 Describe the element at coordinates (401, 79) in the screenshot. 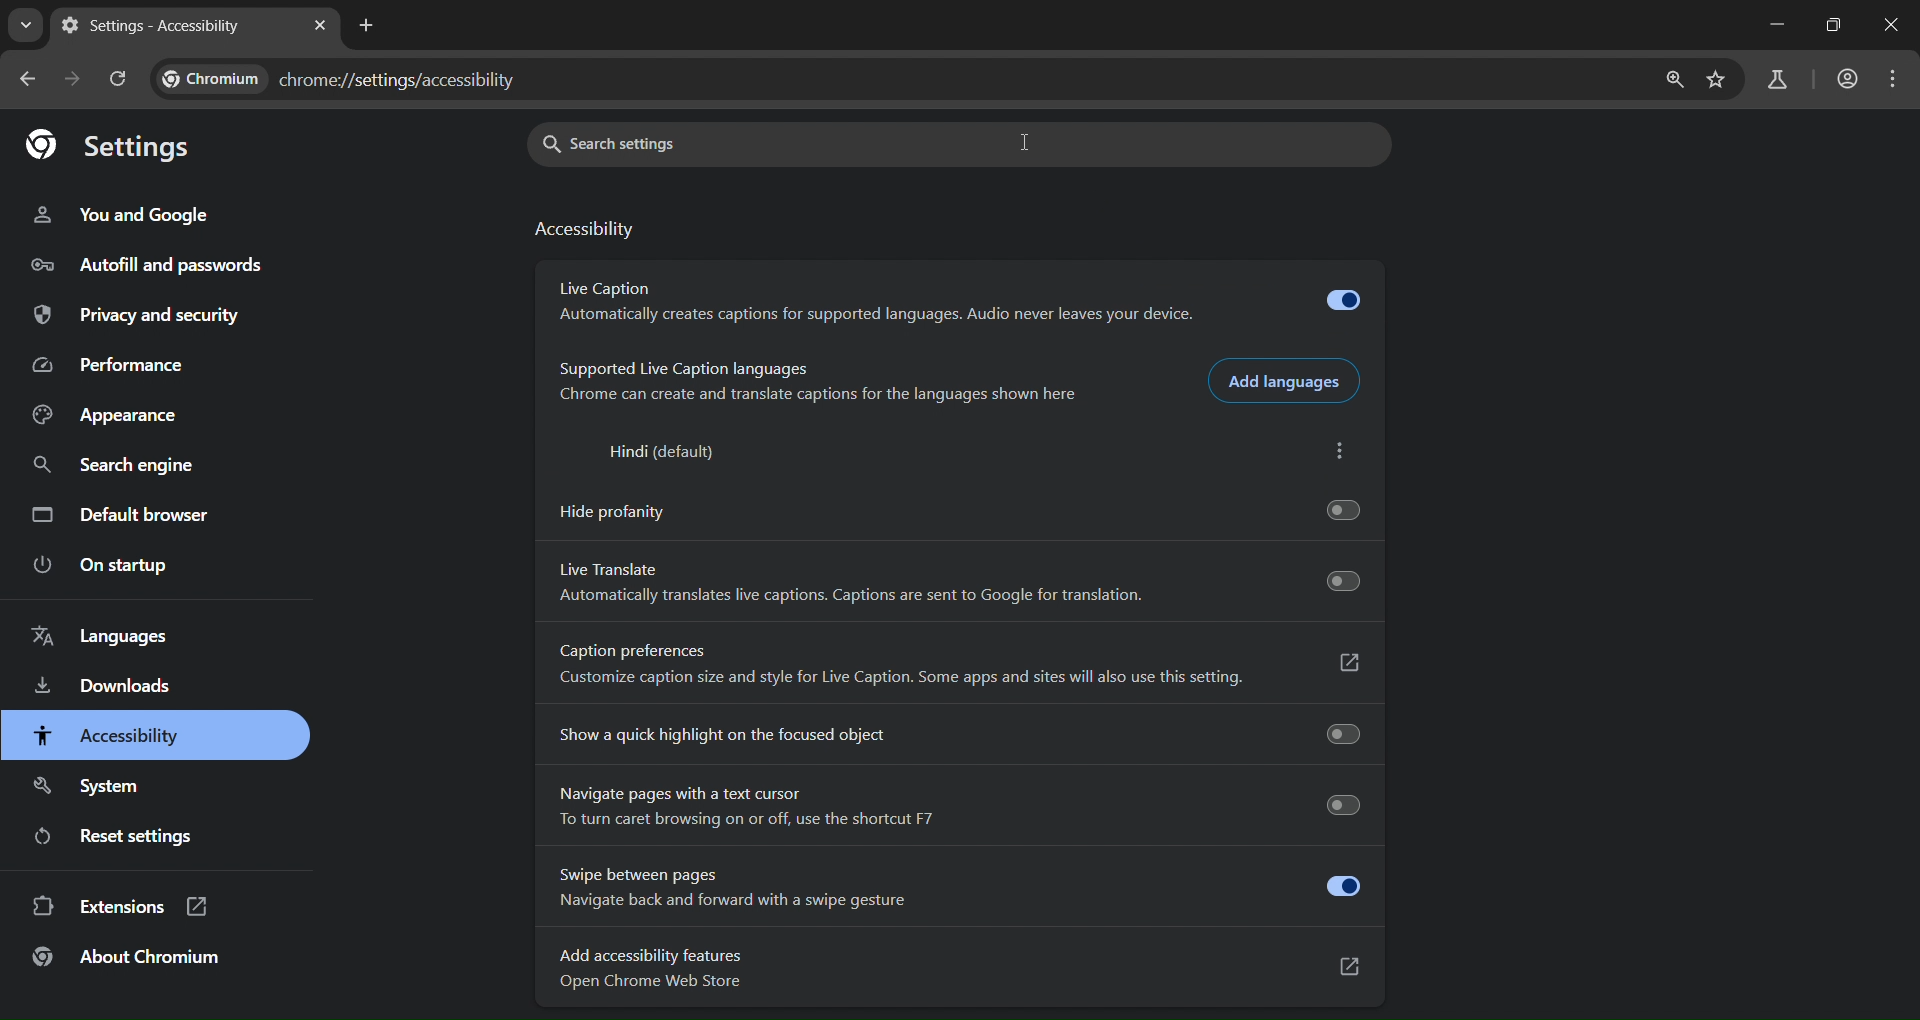

I see `chrome://settings/accessibility` at that location.